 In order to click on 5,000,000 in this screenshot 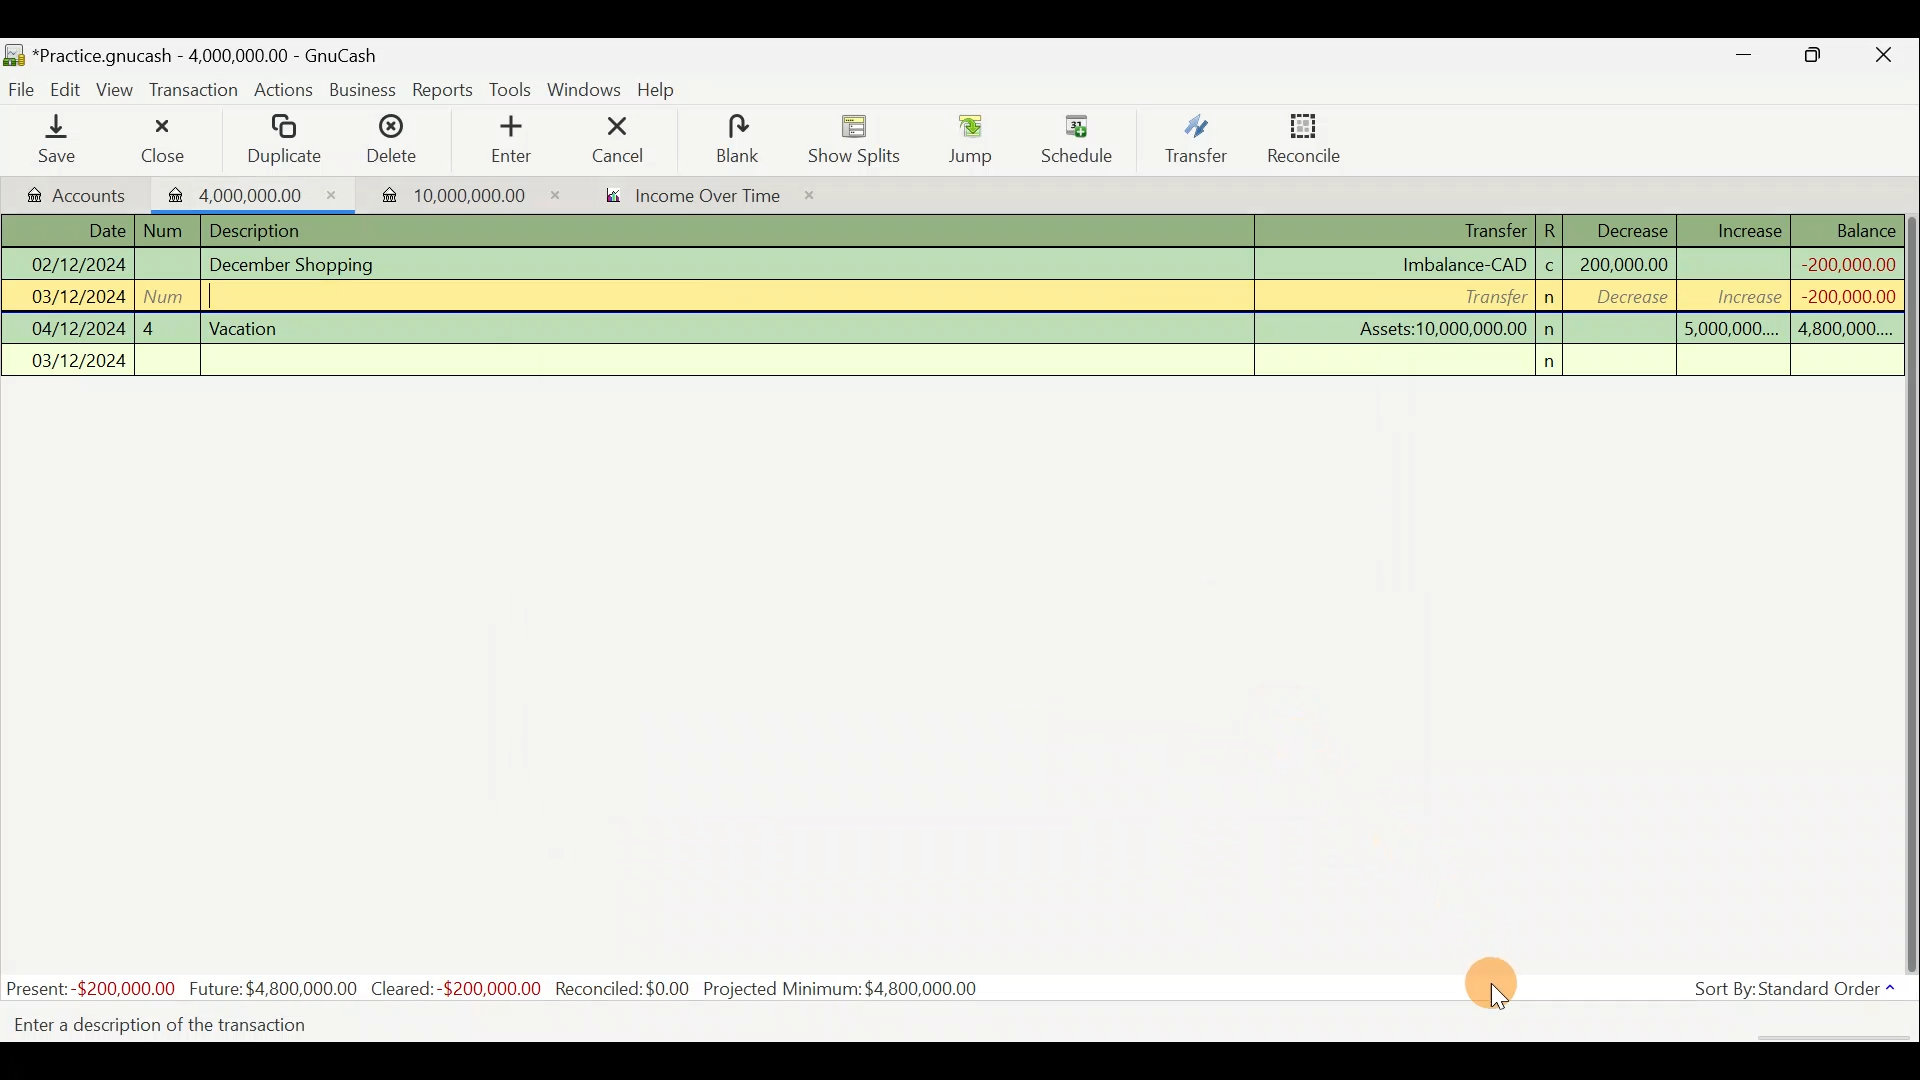, I will do `click(1731, 332)`.